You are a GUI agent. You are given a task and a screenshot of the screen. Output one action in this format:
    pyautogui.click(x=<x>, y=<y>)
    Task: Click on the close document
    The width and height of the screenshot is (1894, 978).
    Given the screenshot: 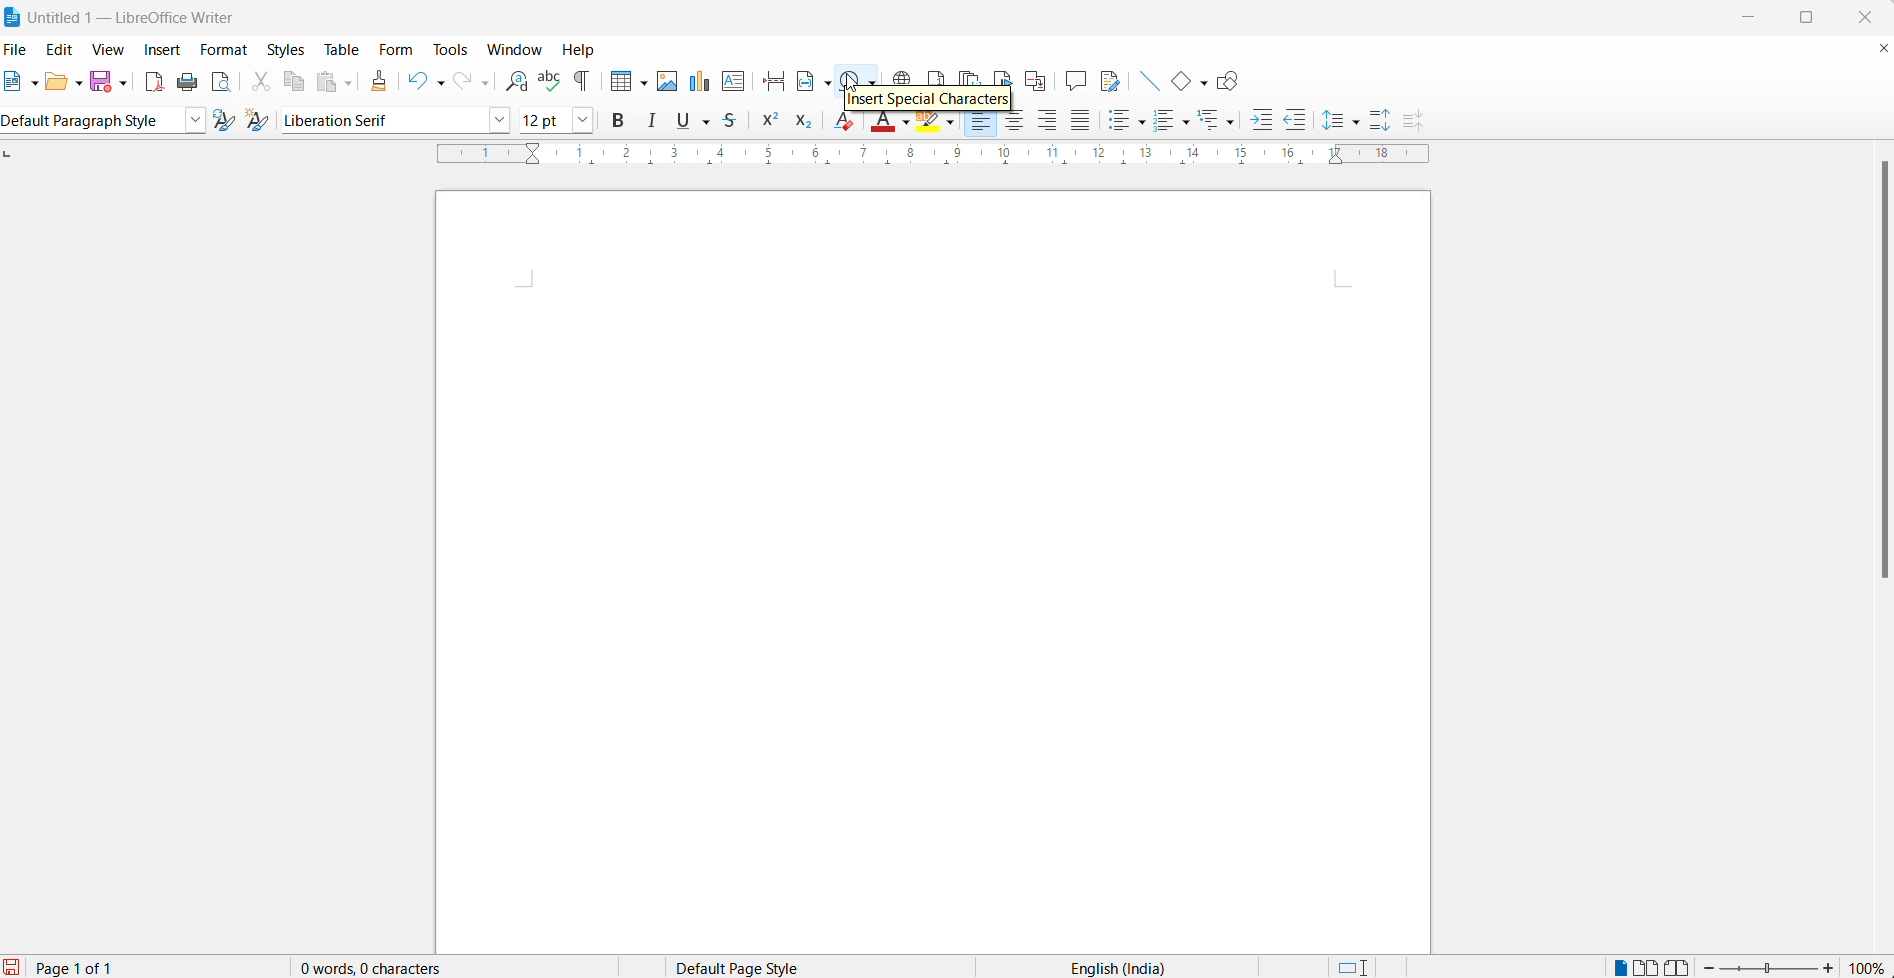 What is the action you would take?
    pyautogui.click(x=1882, y=50)
    